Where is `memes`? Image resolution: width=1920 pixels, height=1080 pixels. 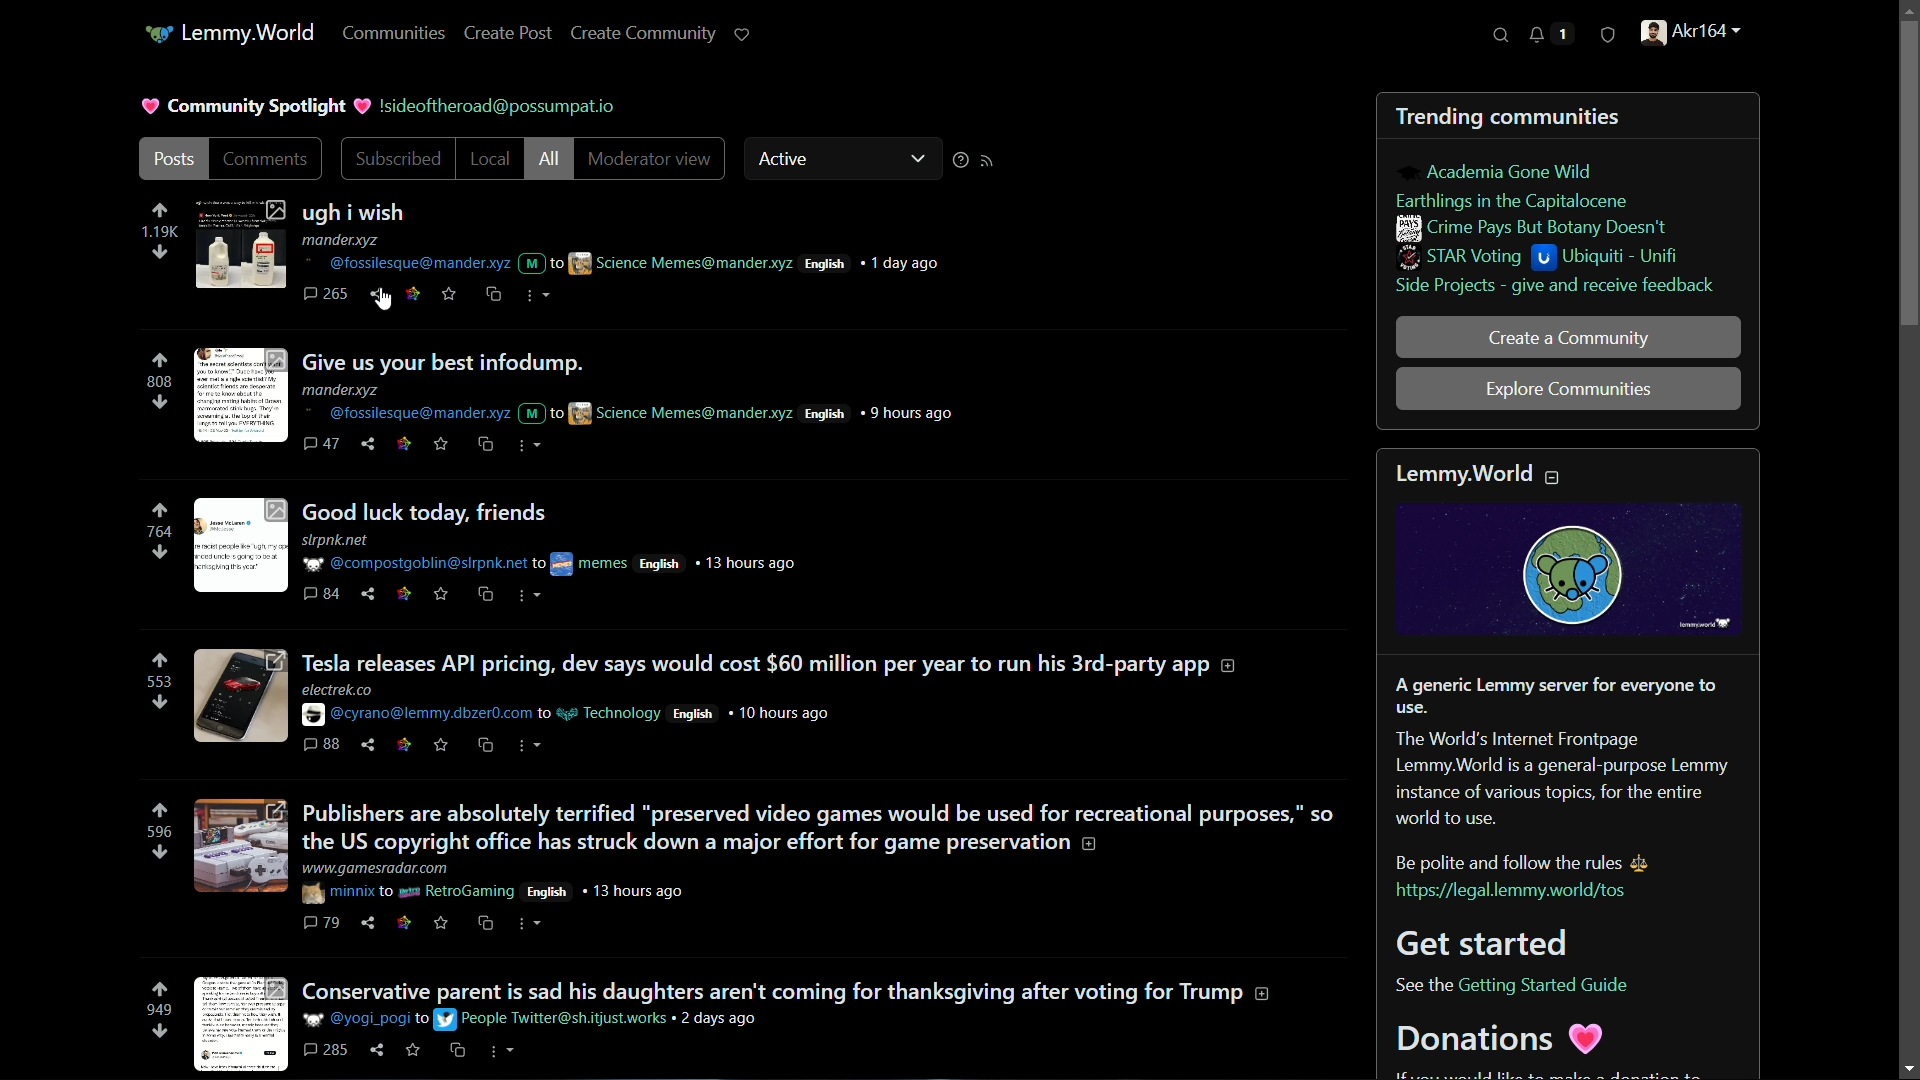
memes is located at coordinates (590, 564).